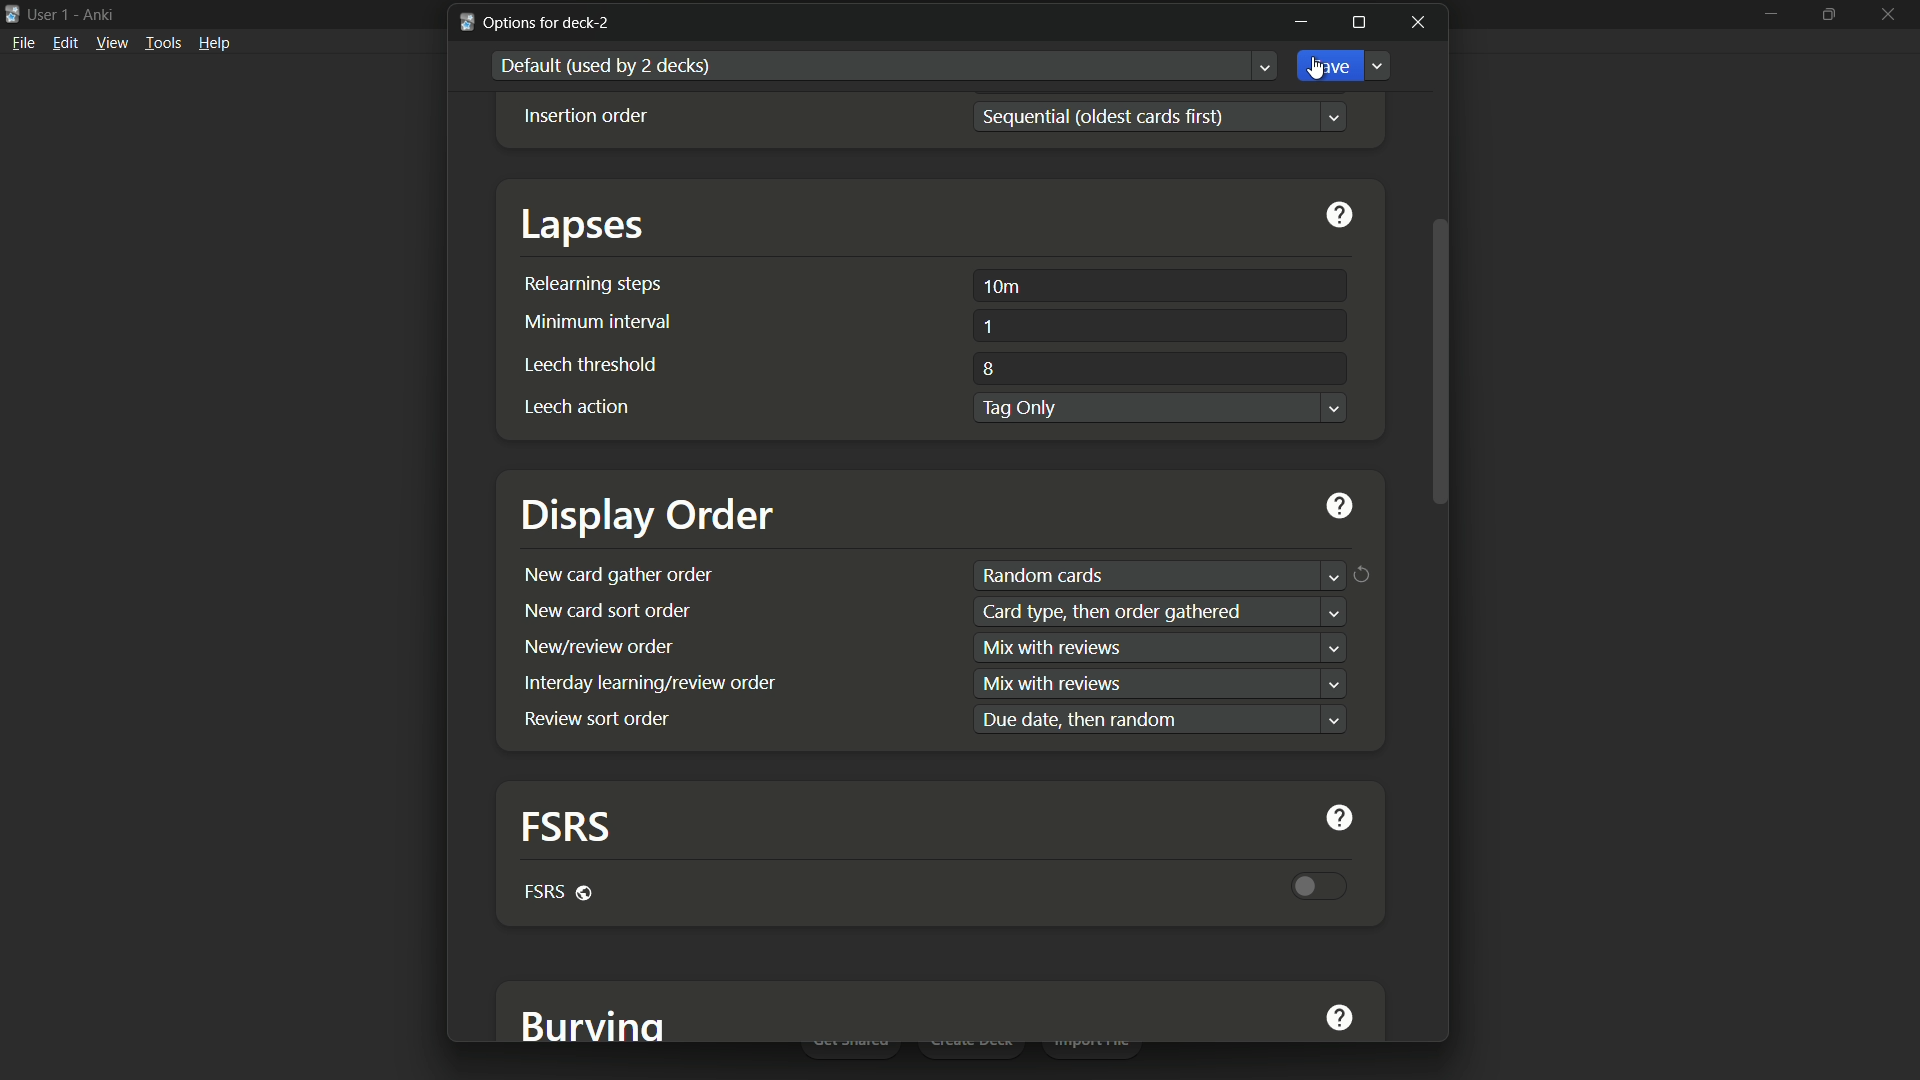 The image size is (1920, 1080). Describe the element at coordinates (1335, 1019) in the screenshot. I see `get help` at that location.